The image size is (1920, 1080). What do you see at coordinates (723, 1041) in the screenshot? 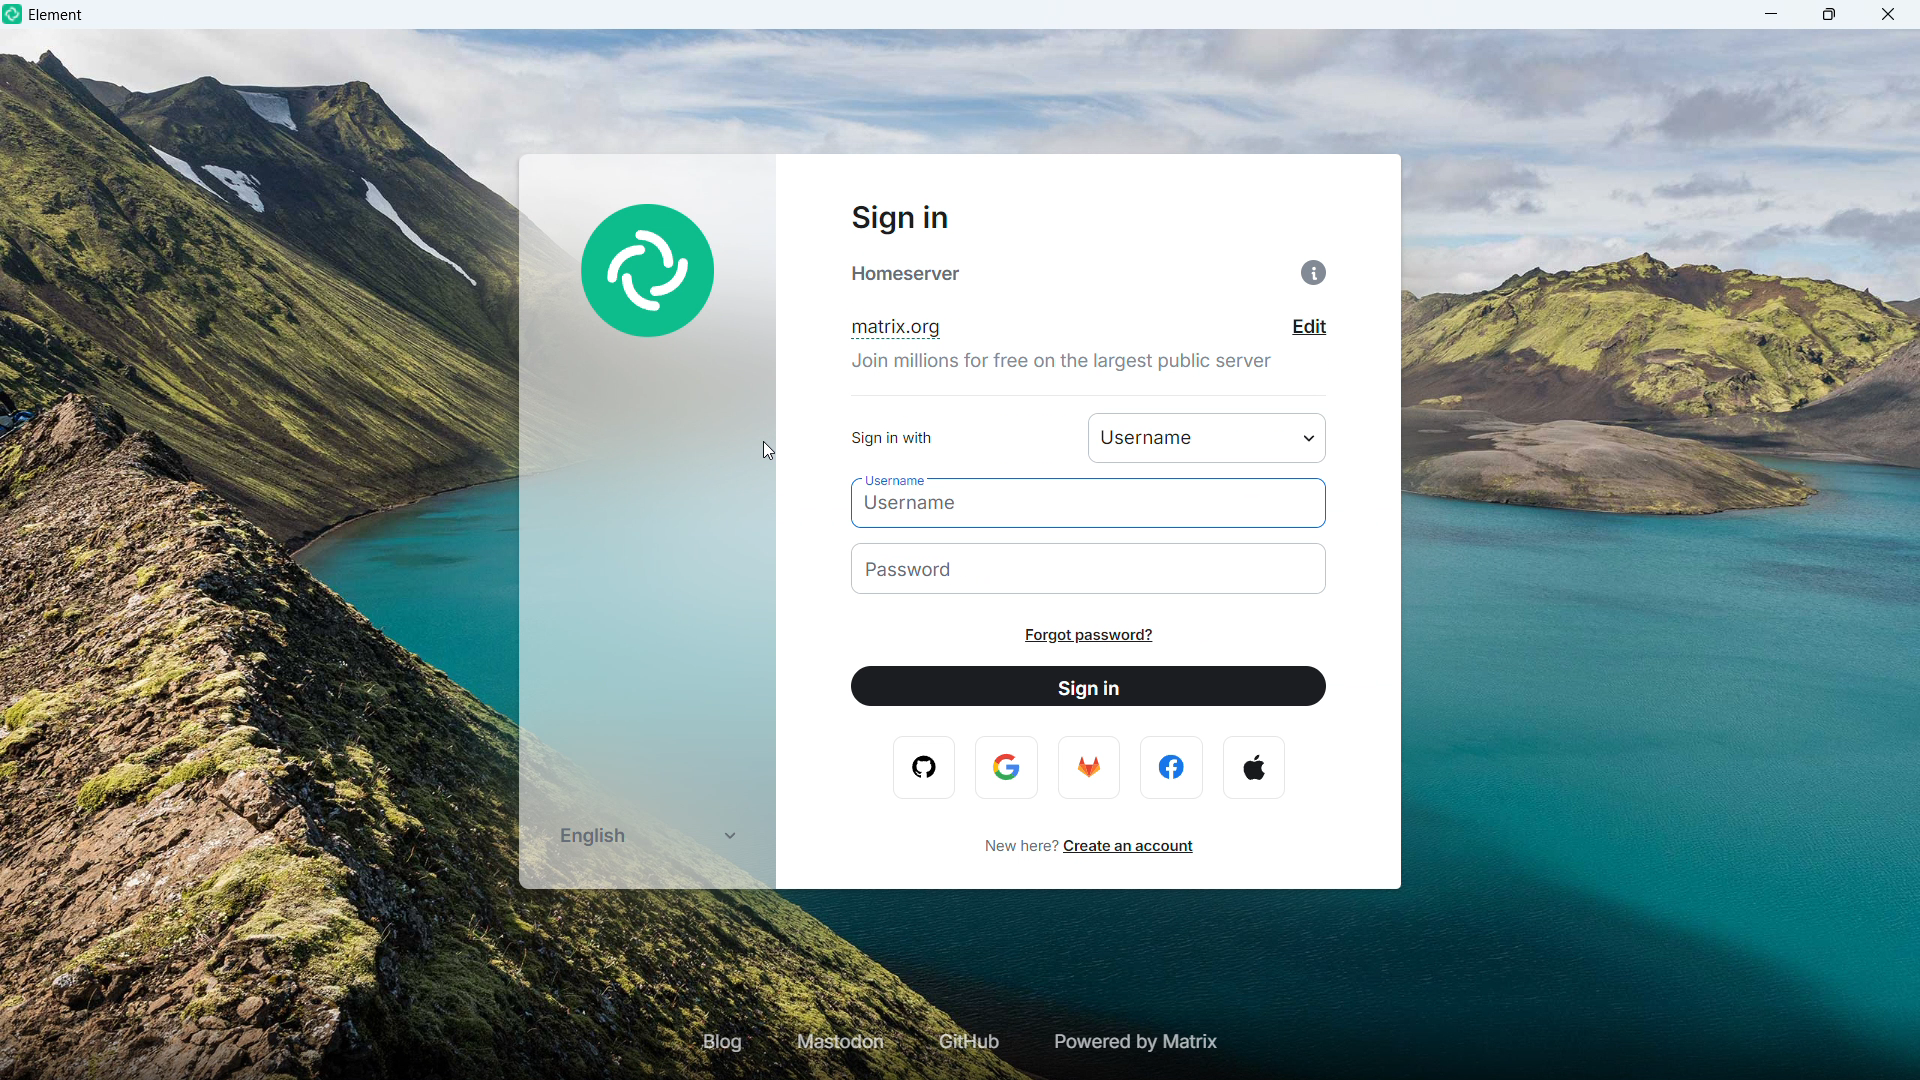
I see `Blog ` at bounding box center [723, 1041].